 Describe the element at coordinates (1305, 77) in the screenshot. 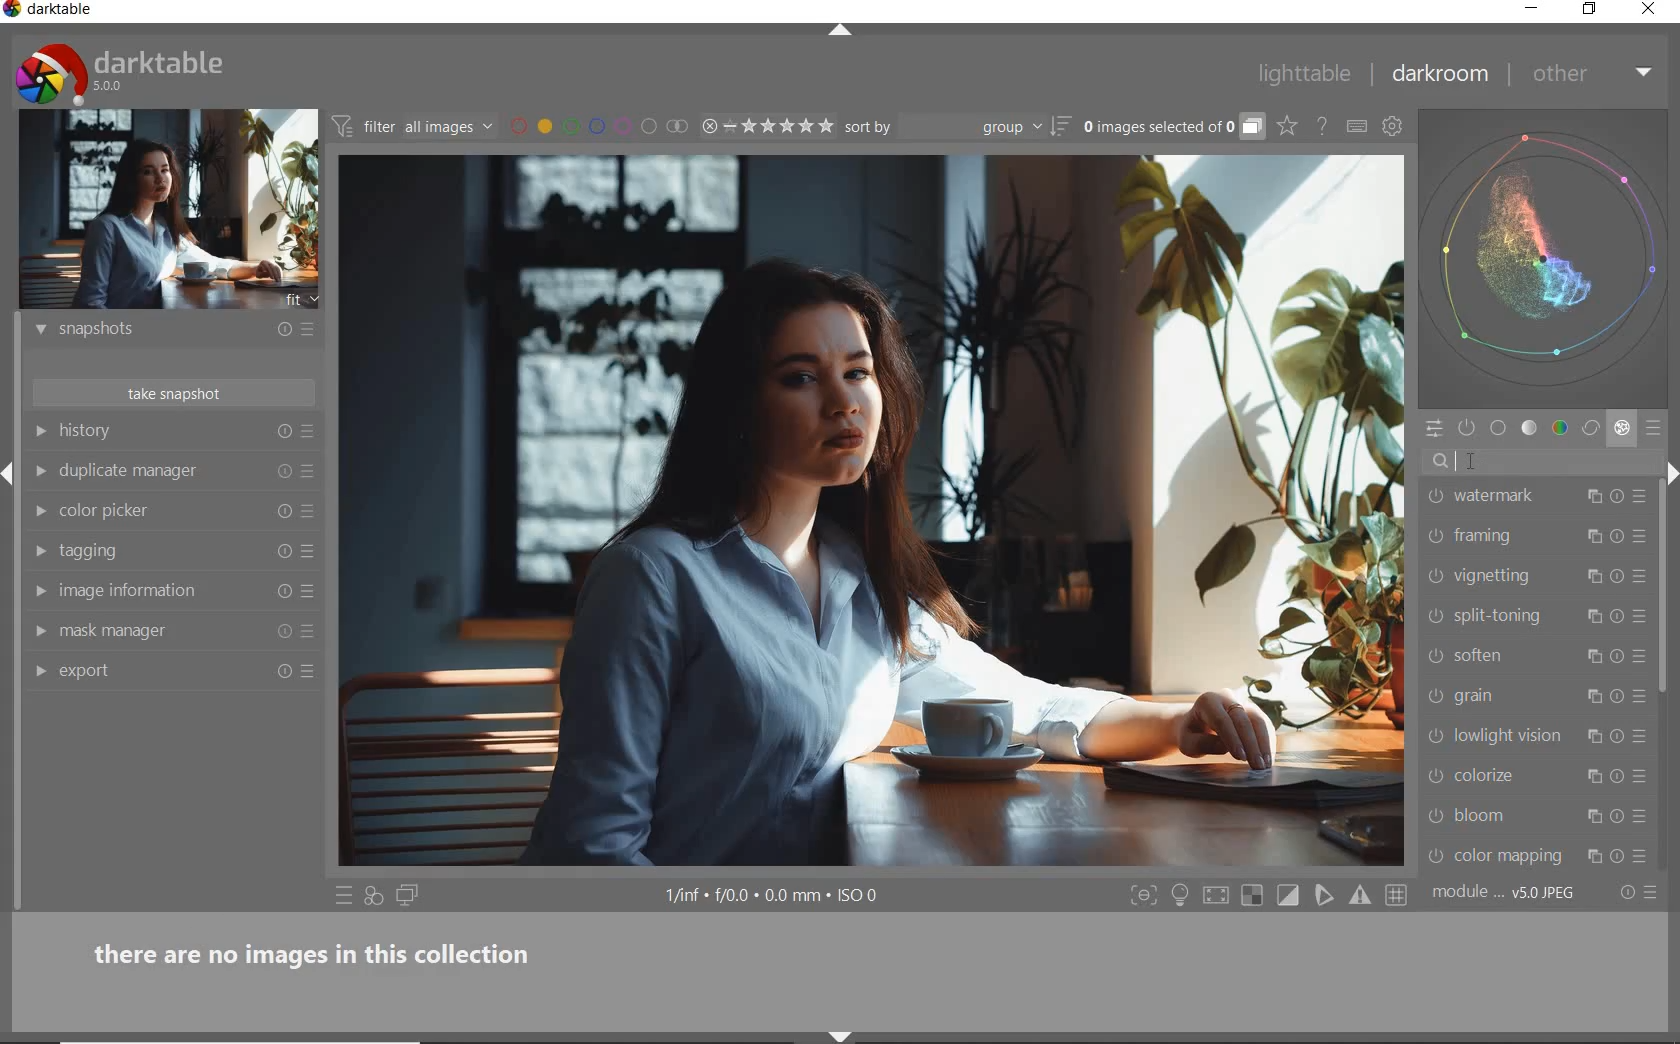

I see `lighttable` at that location.